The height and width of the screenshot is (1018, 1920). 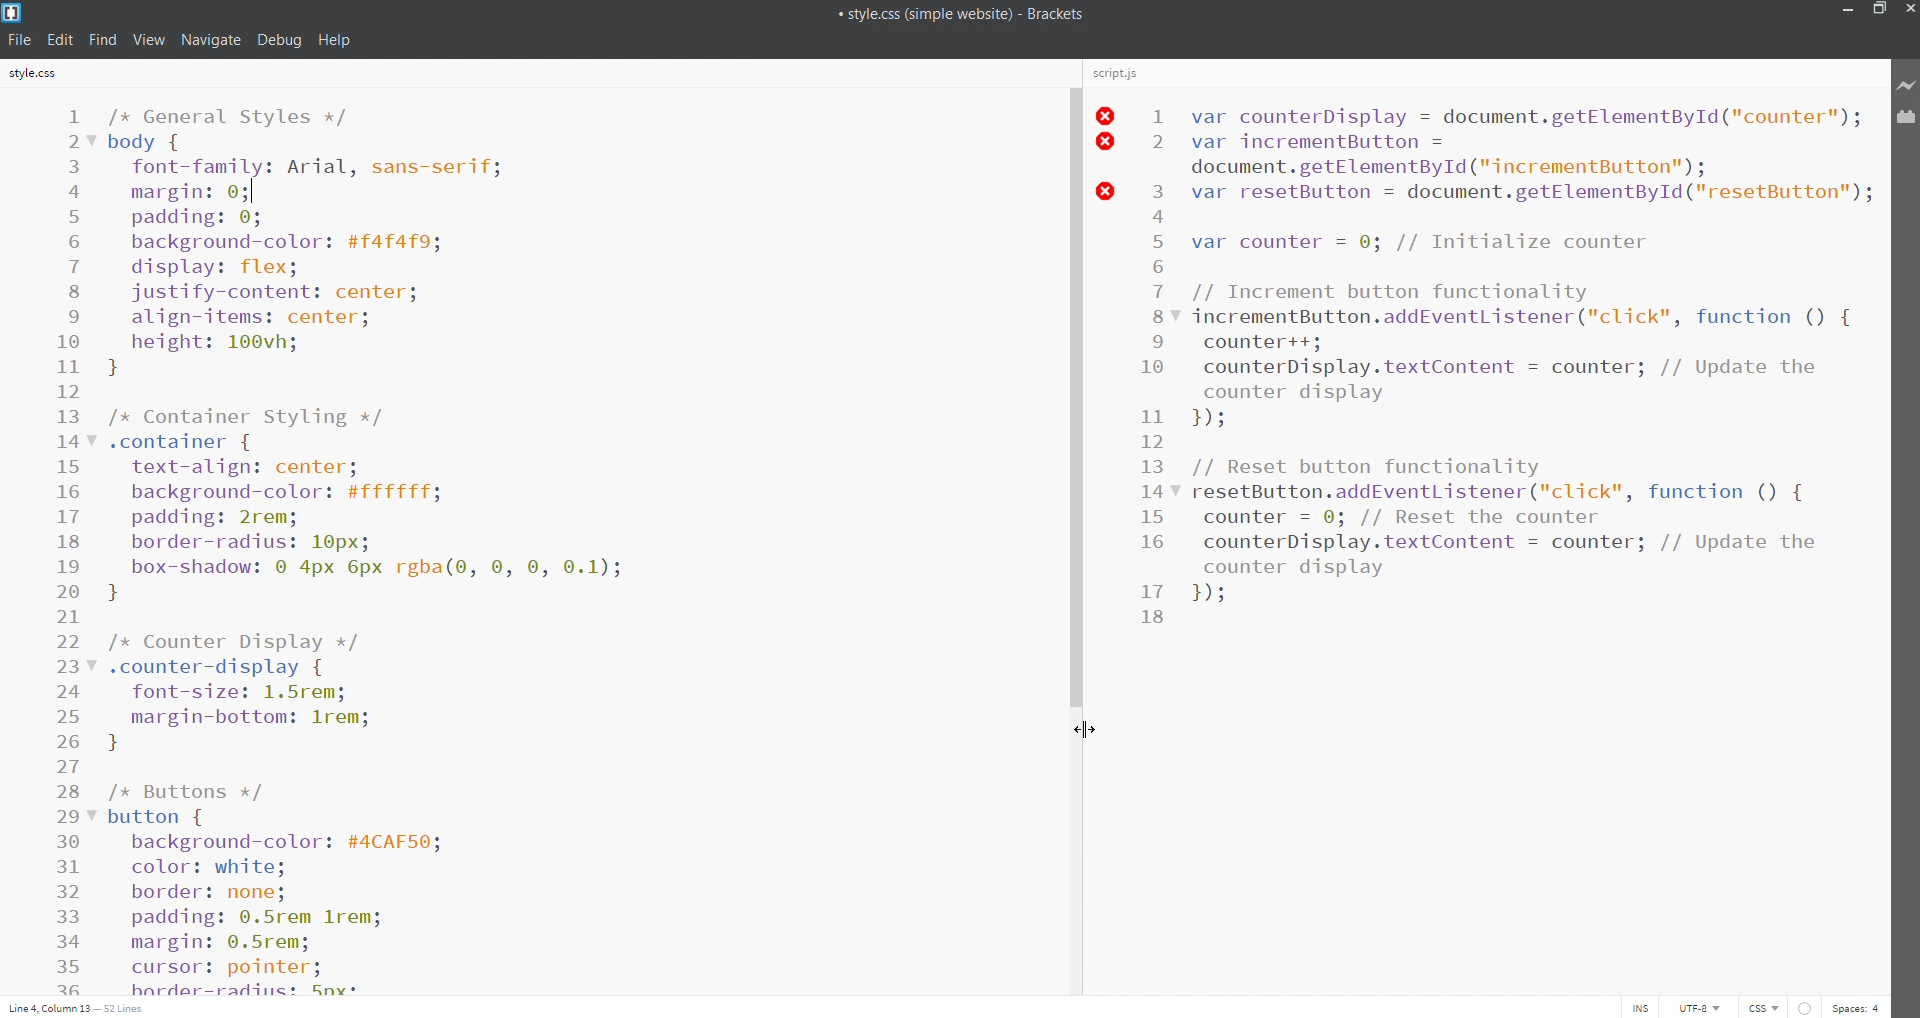 What do you see at coordinates (1526, 544) in the screenshot?
I see `script.js editor` at bounding box center [1526, 544].